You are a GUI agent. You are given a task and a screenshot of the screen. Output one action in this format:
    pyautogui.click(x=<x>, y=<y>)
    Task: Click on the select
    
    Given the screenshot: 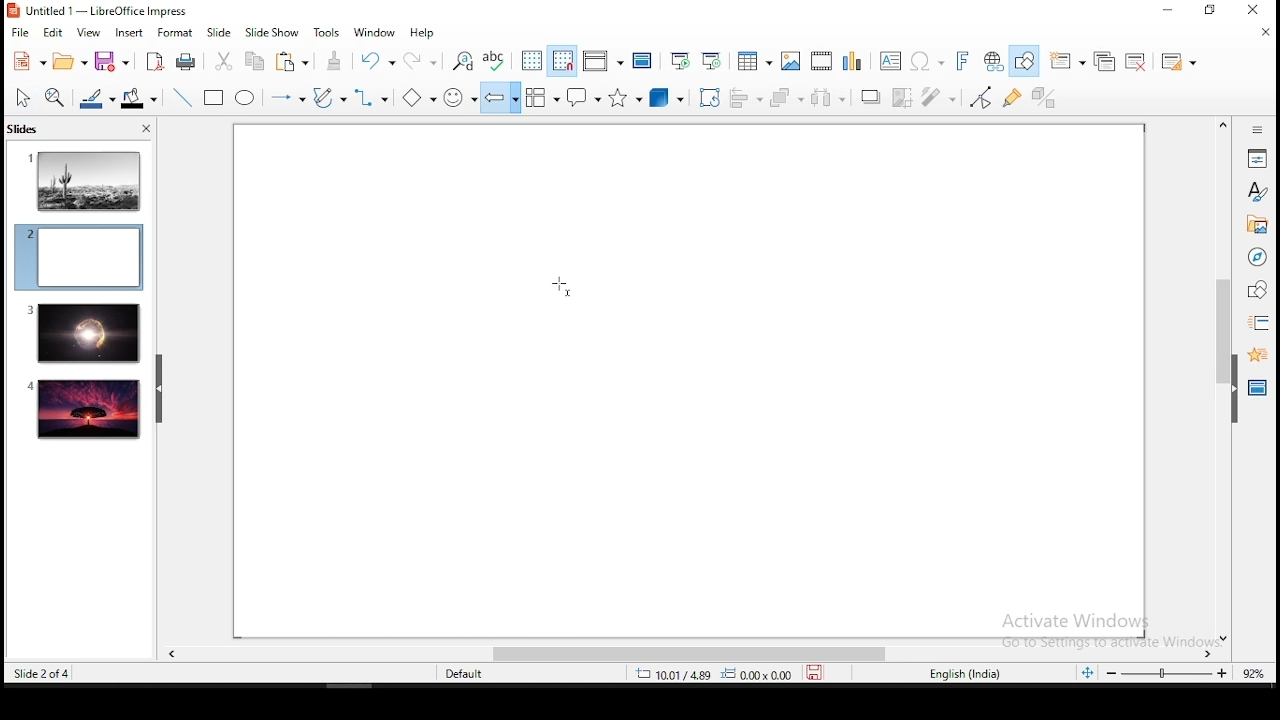 What is the action you would take?
    pyautogui.click(x=23, y=97)
    